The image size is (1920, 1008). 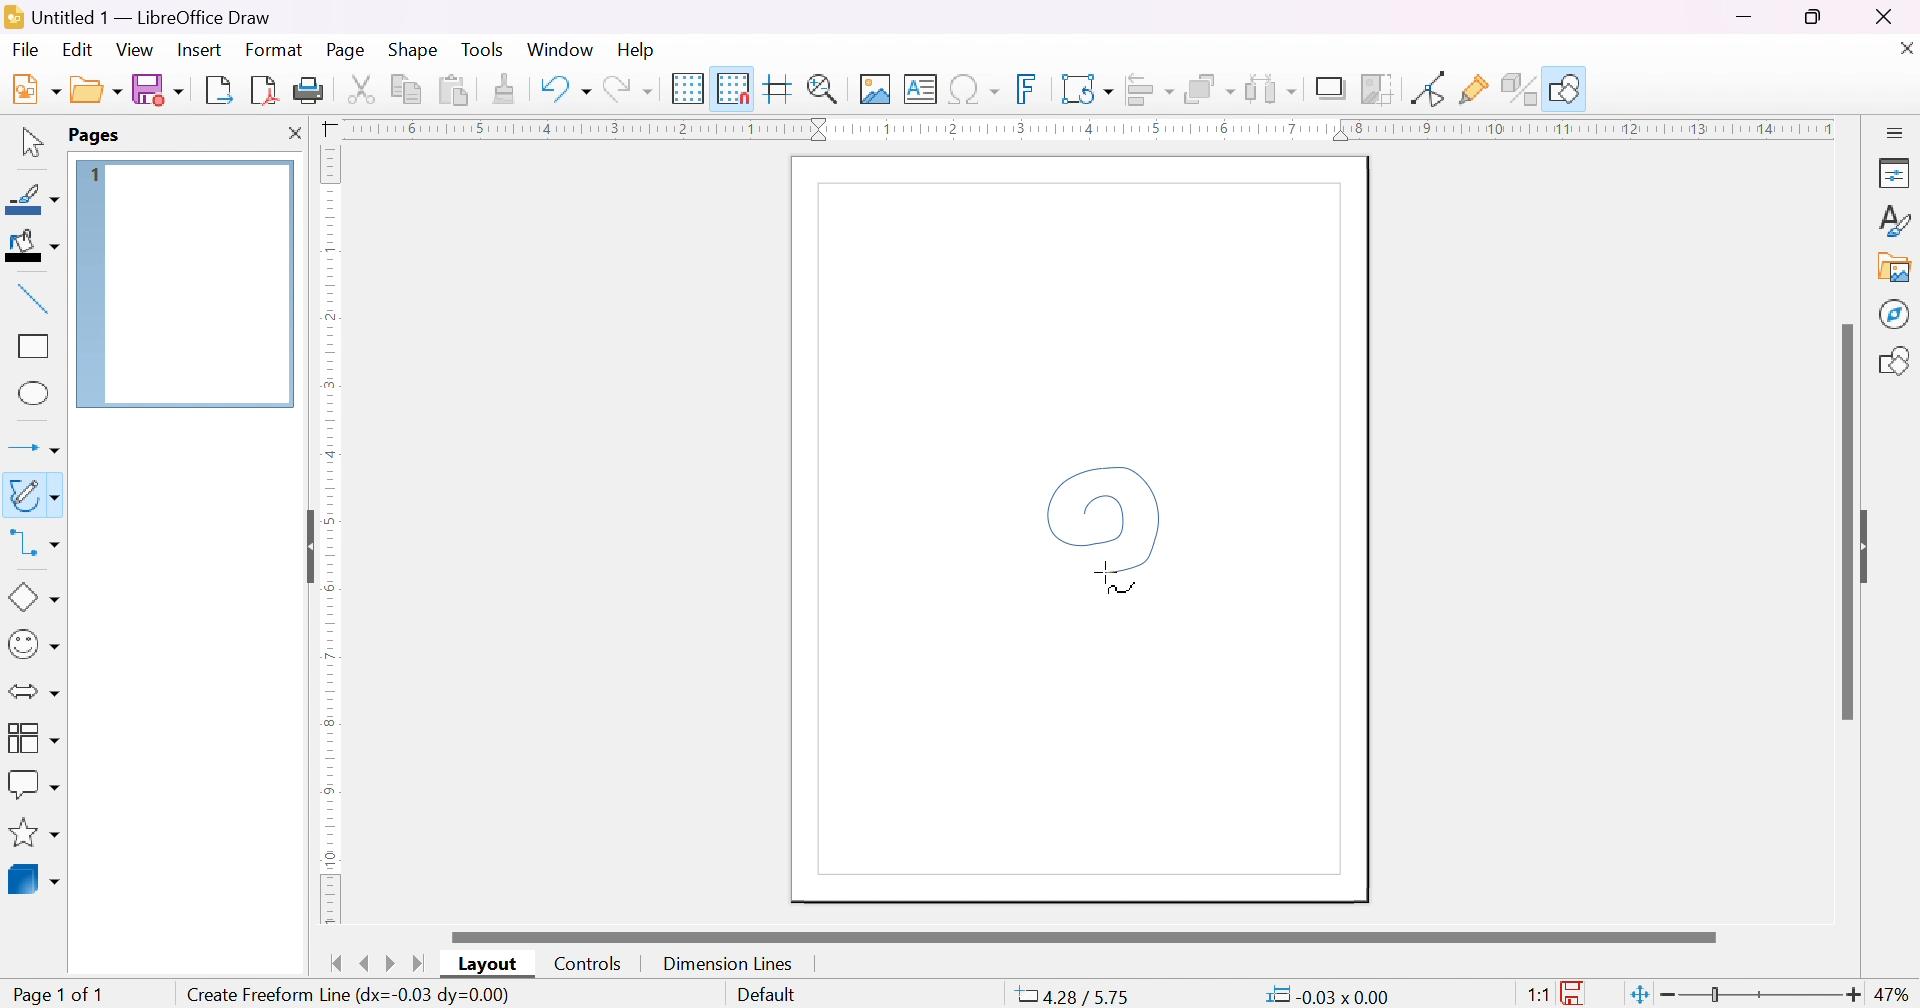 I want to click on rectangle, so click(x=34, y=344).